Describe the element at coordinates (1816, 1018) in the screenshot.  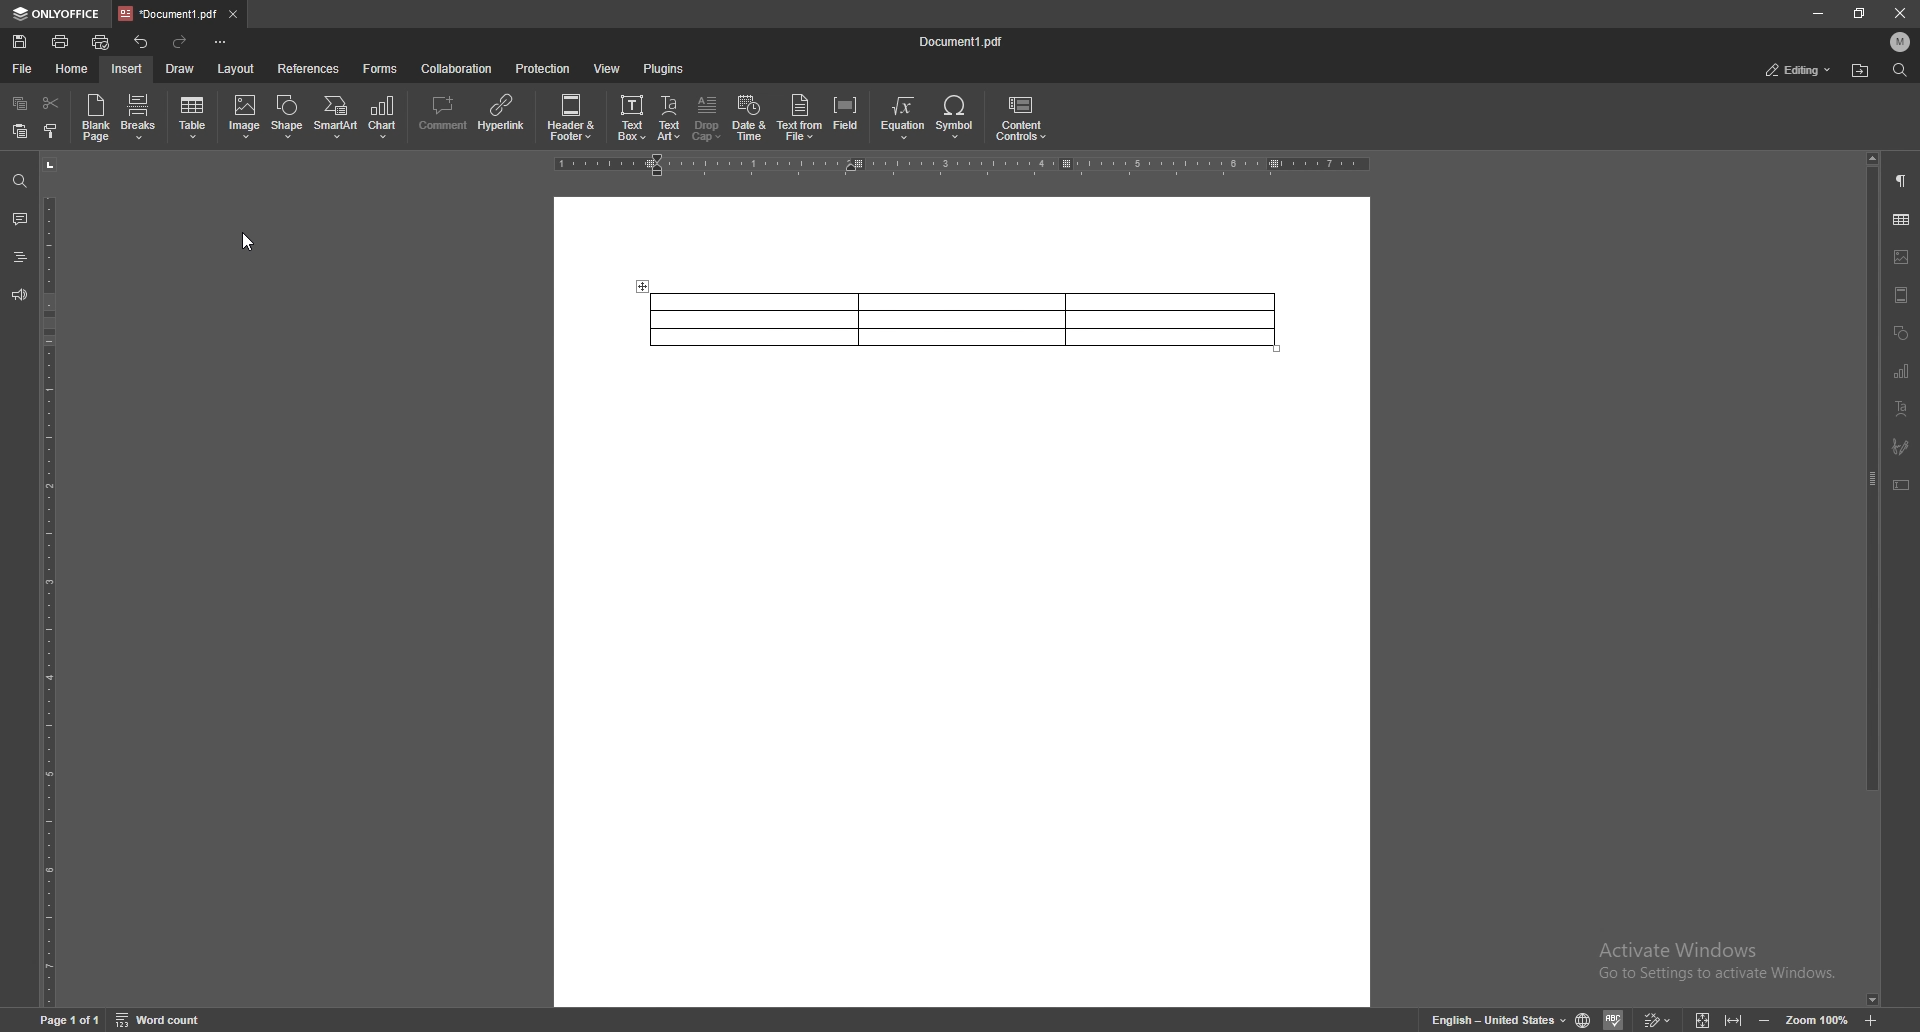
I see `zoom` at that location.